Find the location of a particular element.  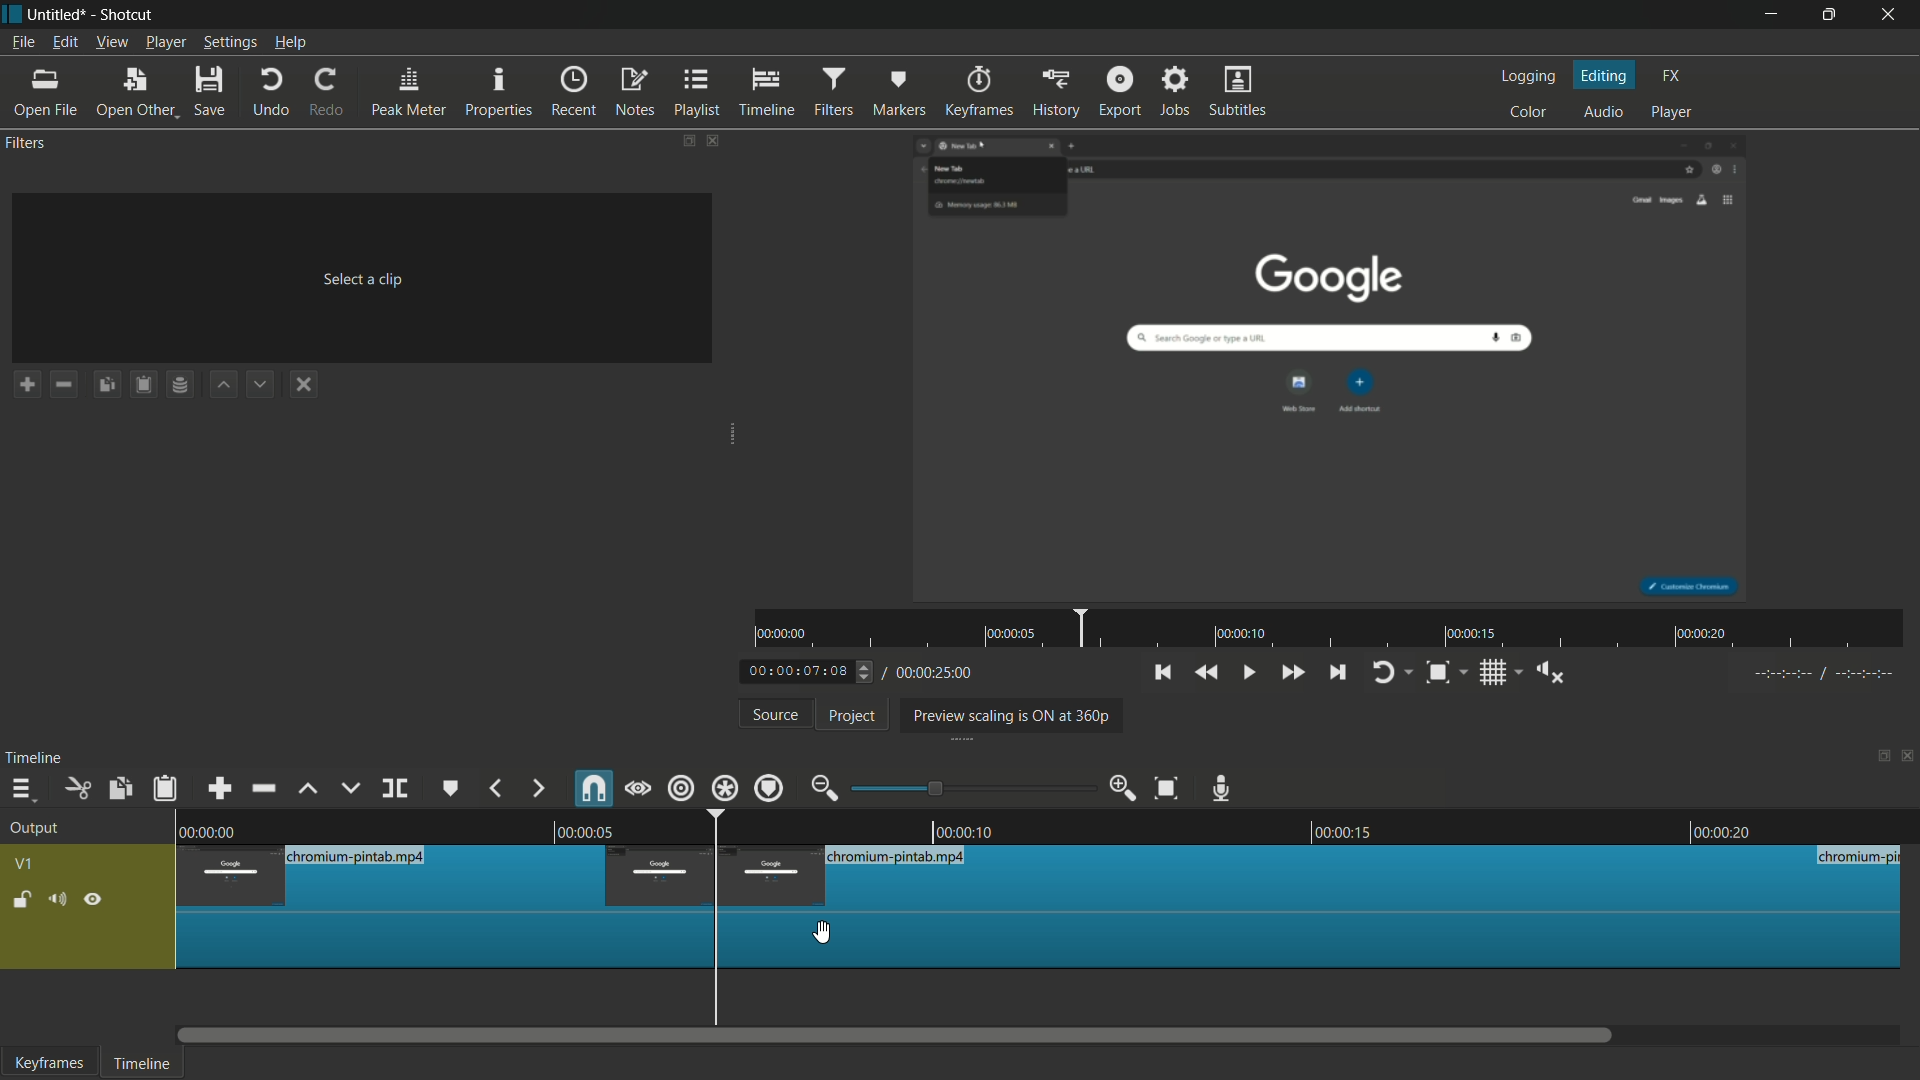

keyframes is located at coordinates (983, 91).